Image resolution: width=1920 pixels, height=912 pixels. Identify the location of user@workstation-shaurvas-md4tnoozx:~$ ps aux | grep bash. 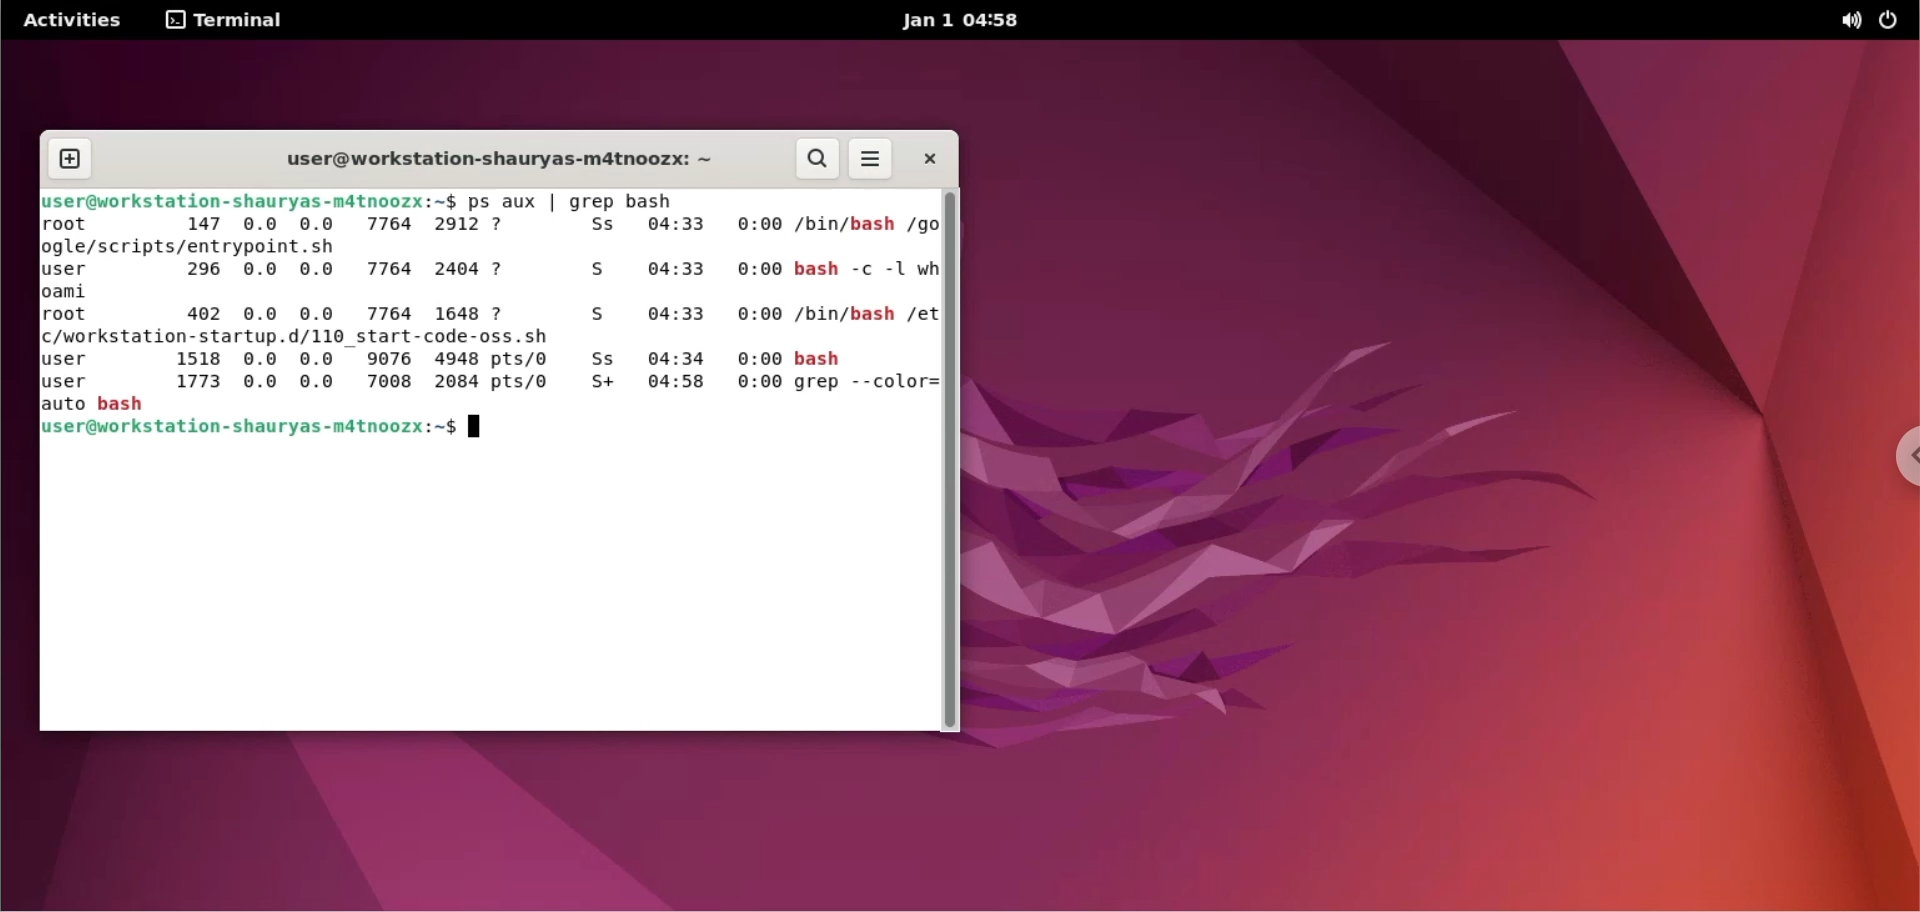
(374, 201).